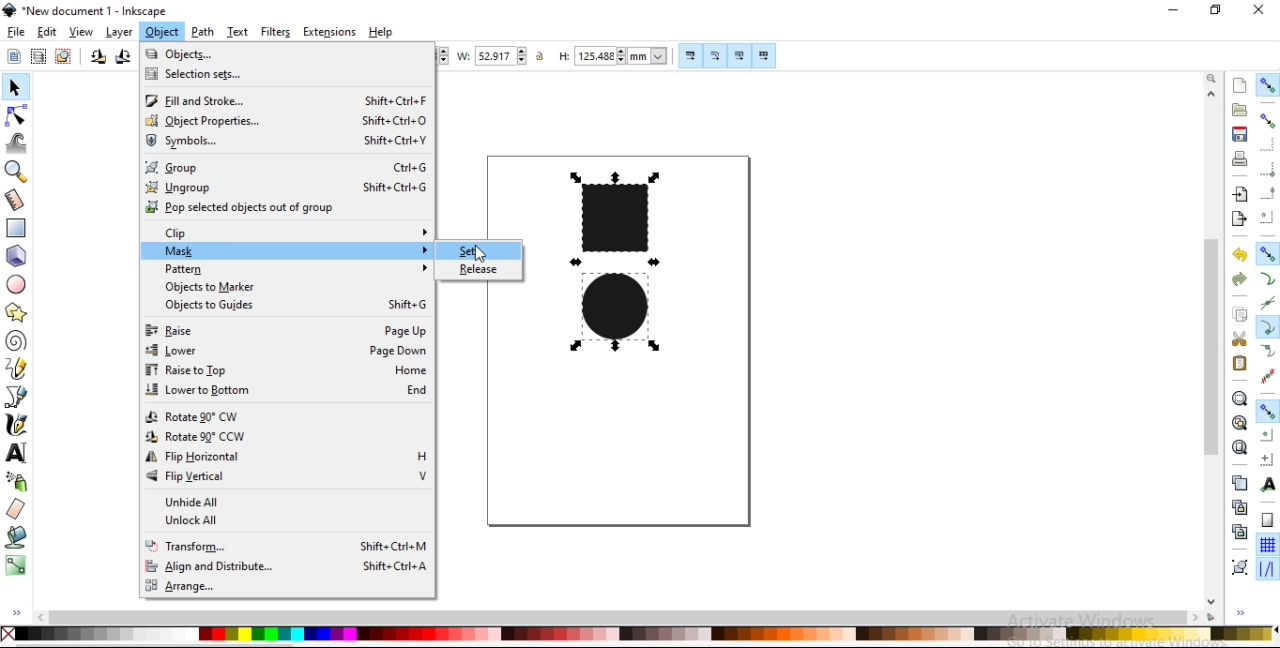  I want to click on print document, so click(1240, 159).